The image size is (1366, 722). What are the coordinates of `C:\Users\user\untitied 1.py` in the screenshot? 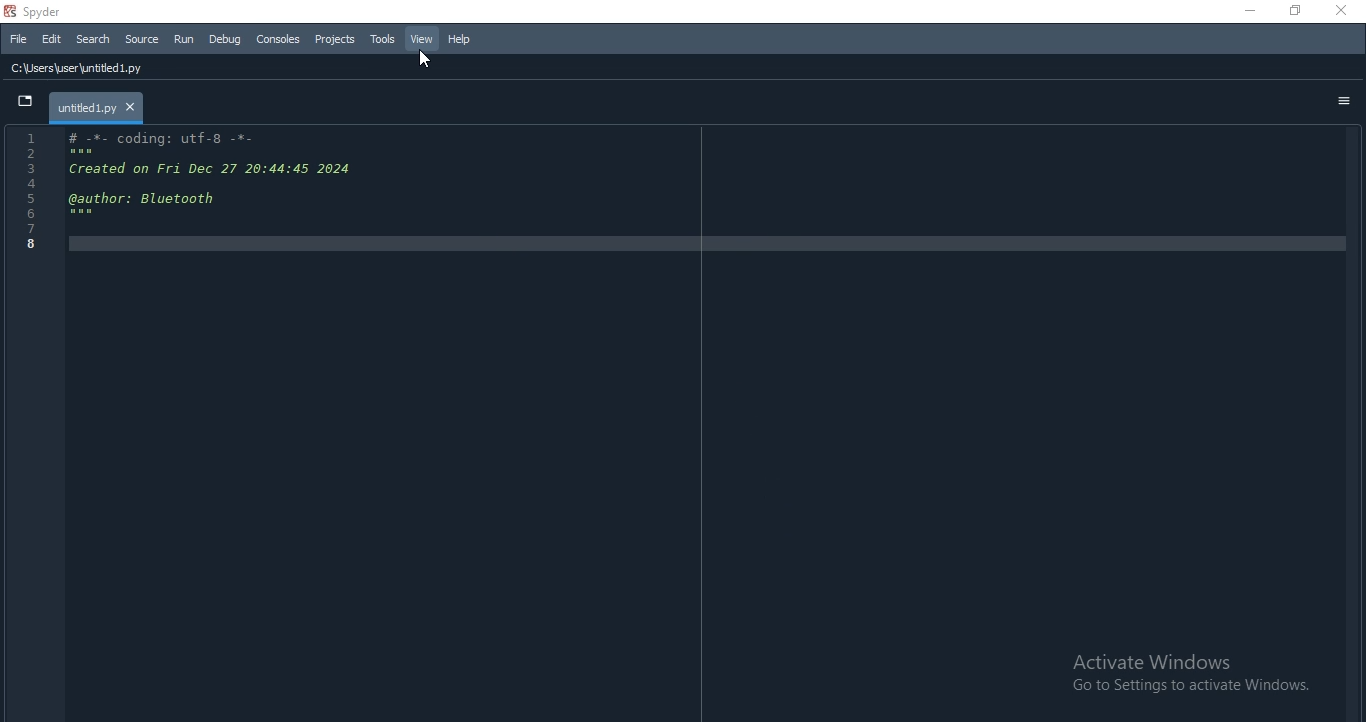 It's located at (93, 70).